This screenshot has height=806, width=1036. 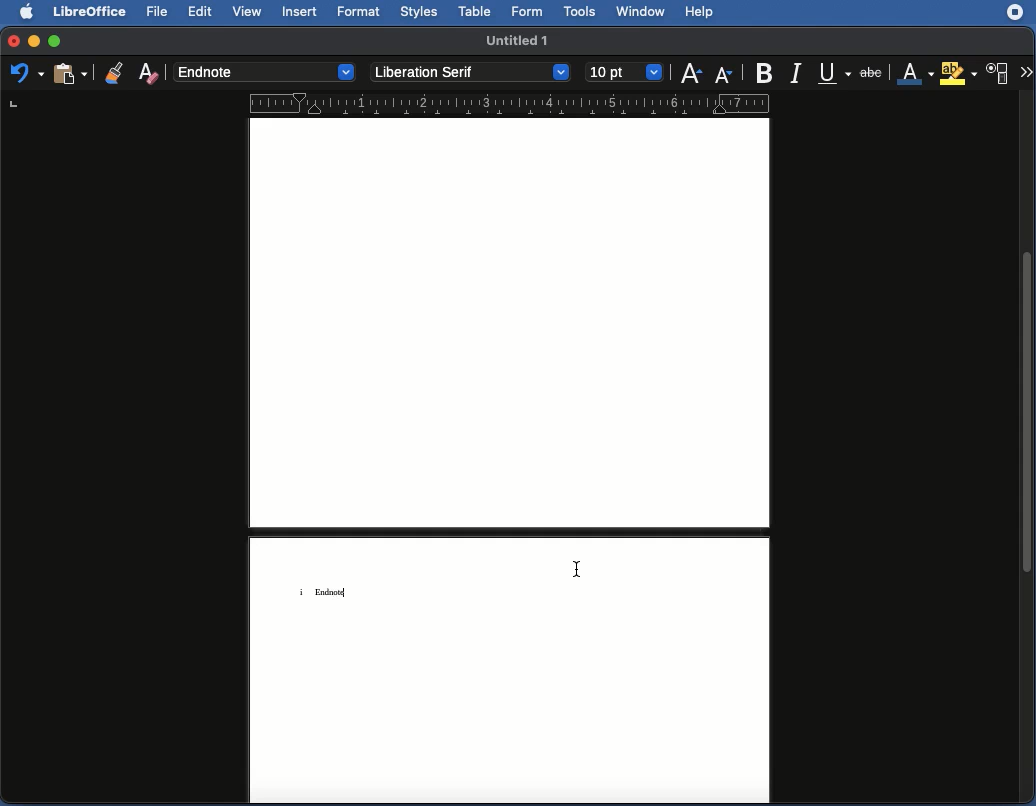 I want to click on Strikethrough, so click(x=872, y=72).